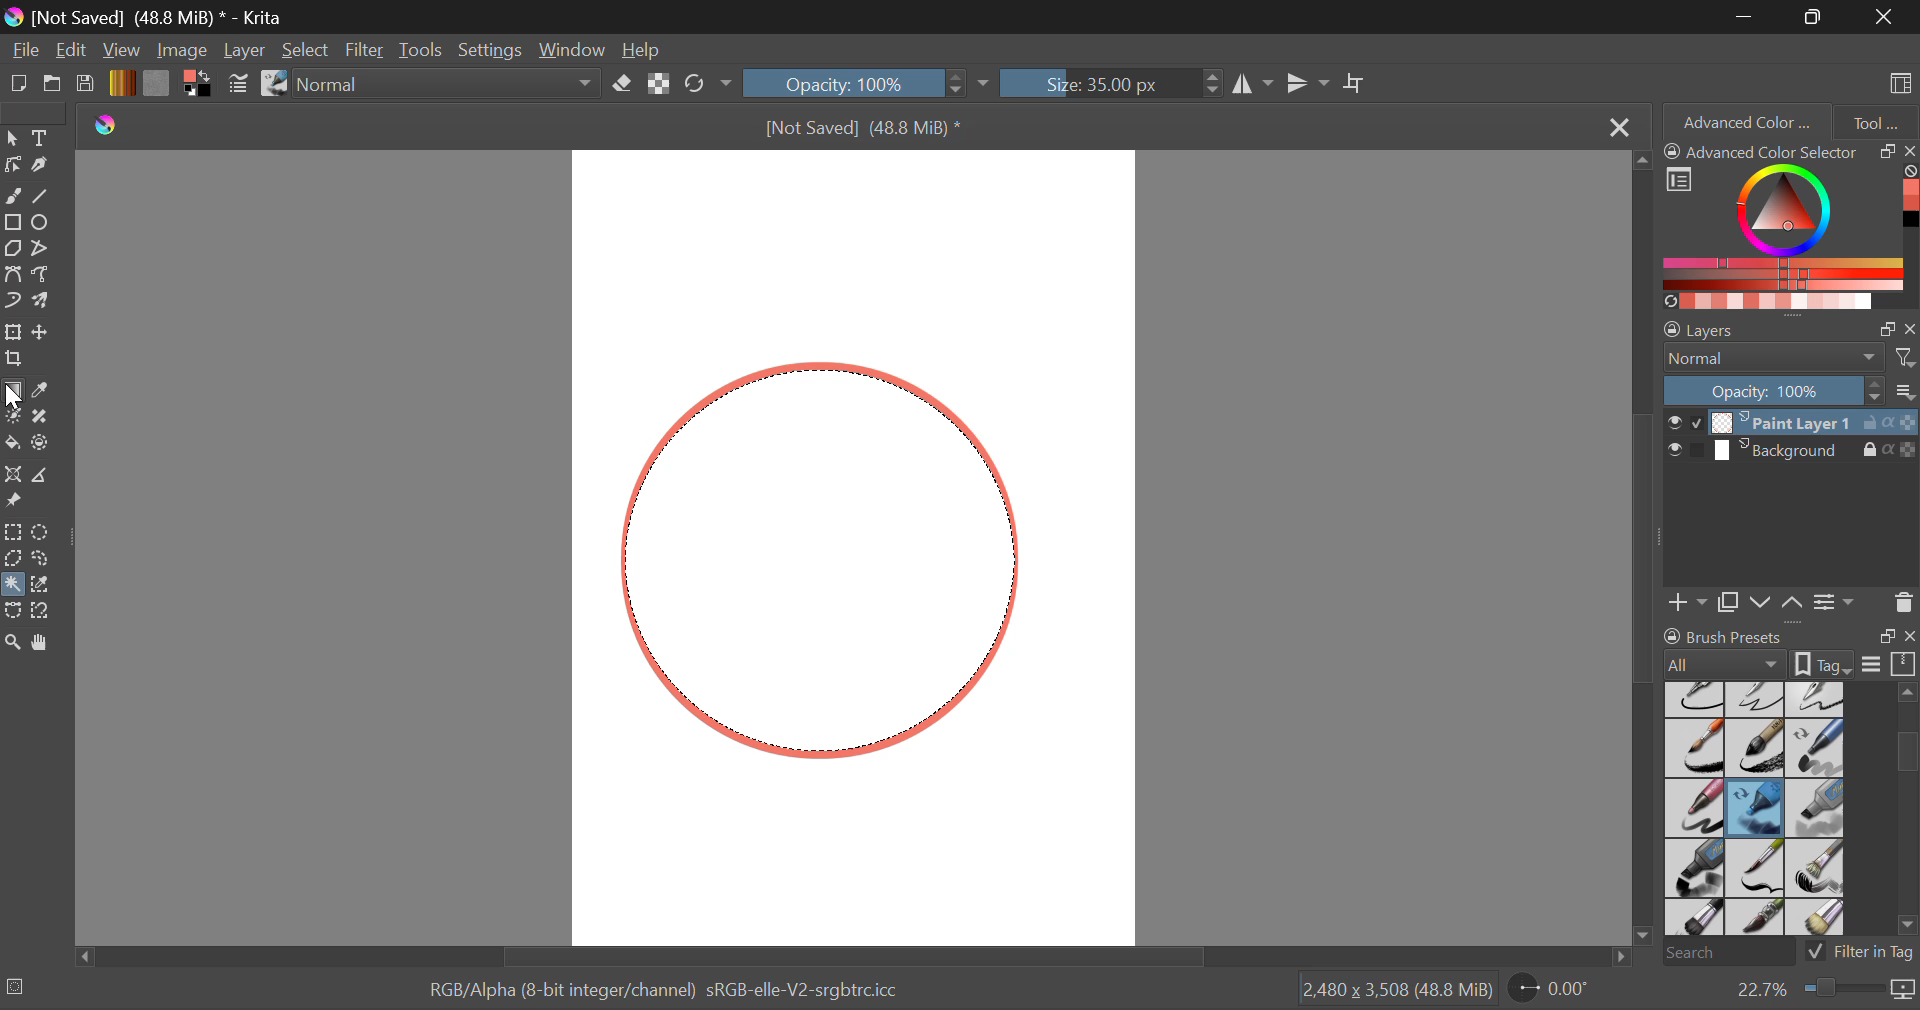  Describe the element at coordinates (1357, 84) in the screenshot. I see `Crop` at that location.